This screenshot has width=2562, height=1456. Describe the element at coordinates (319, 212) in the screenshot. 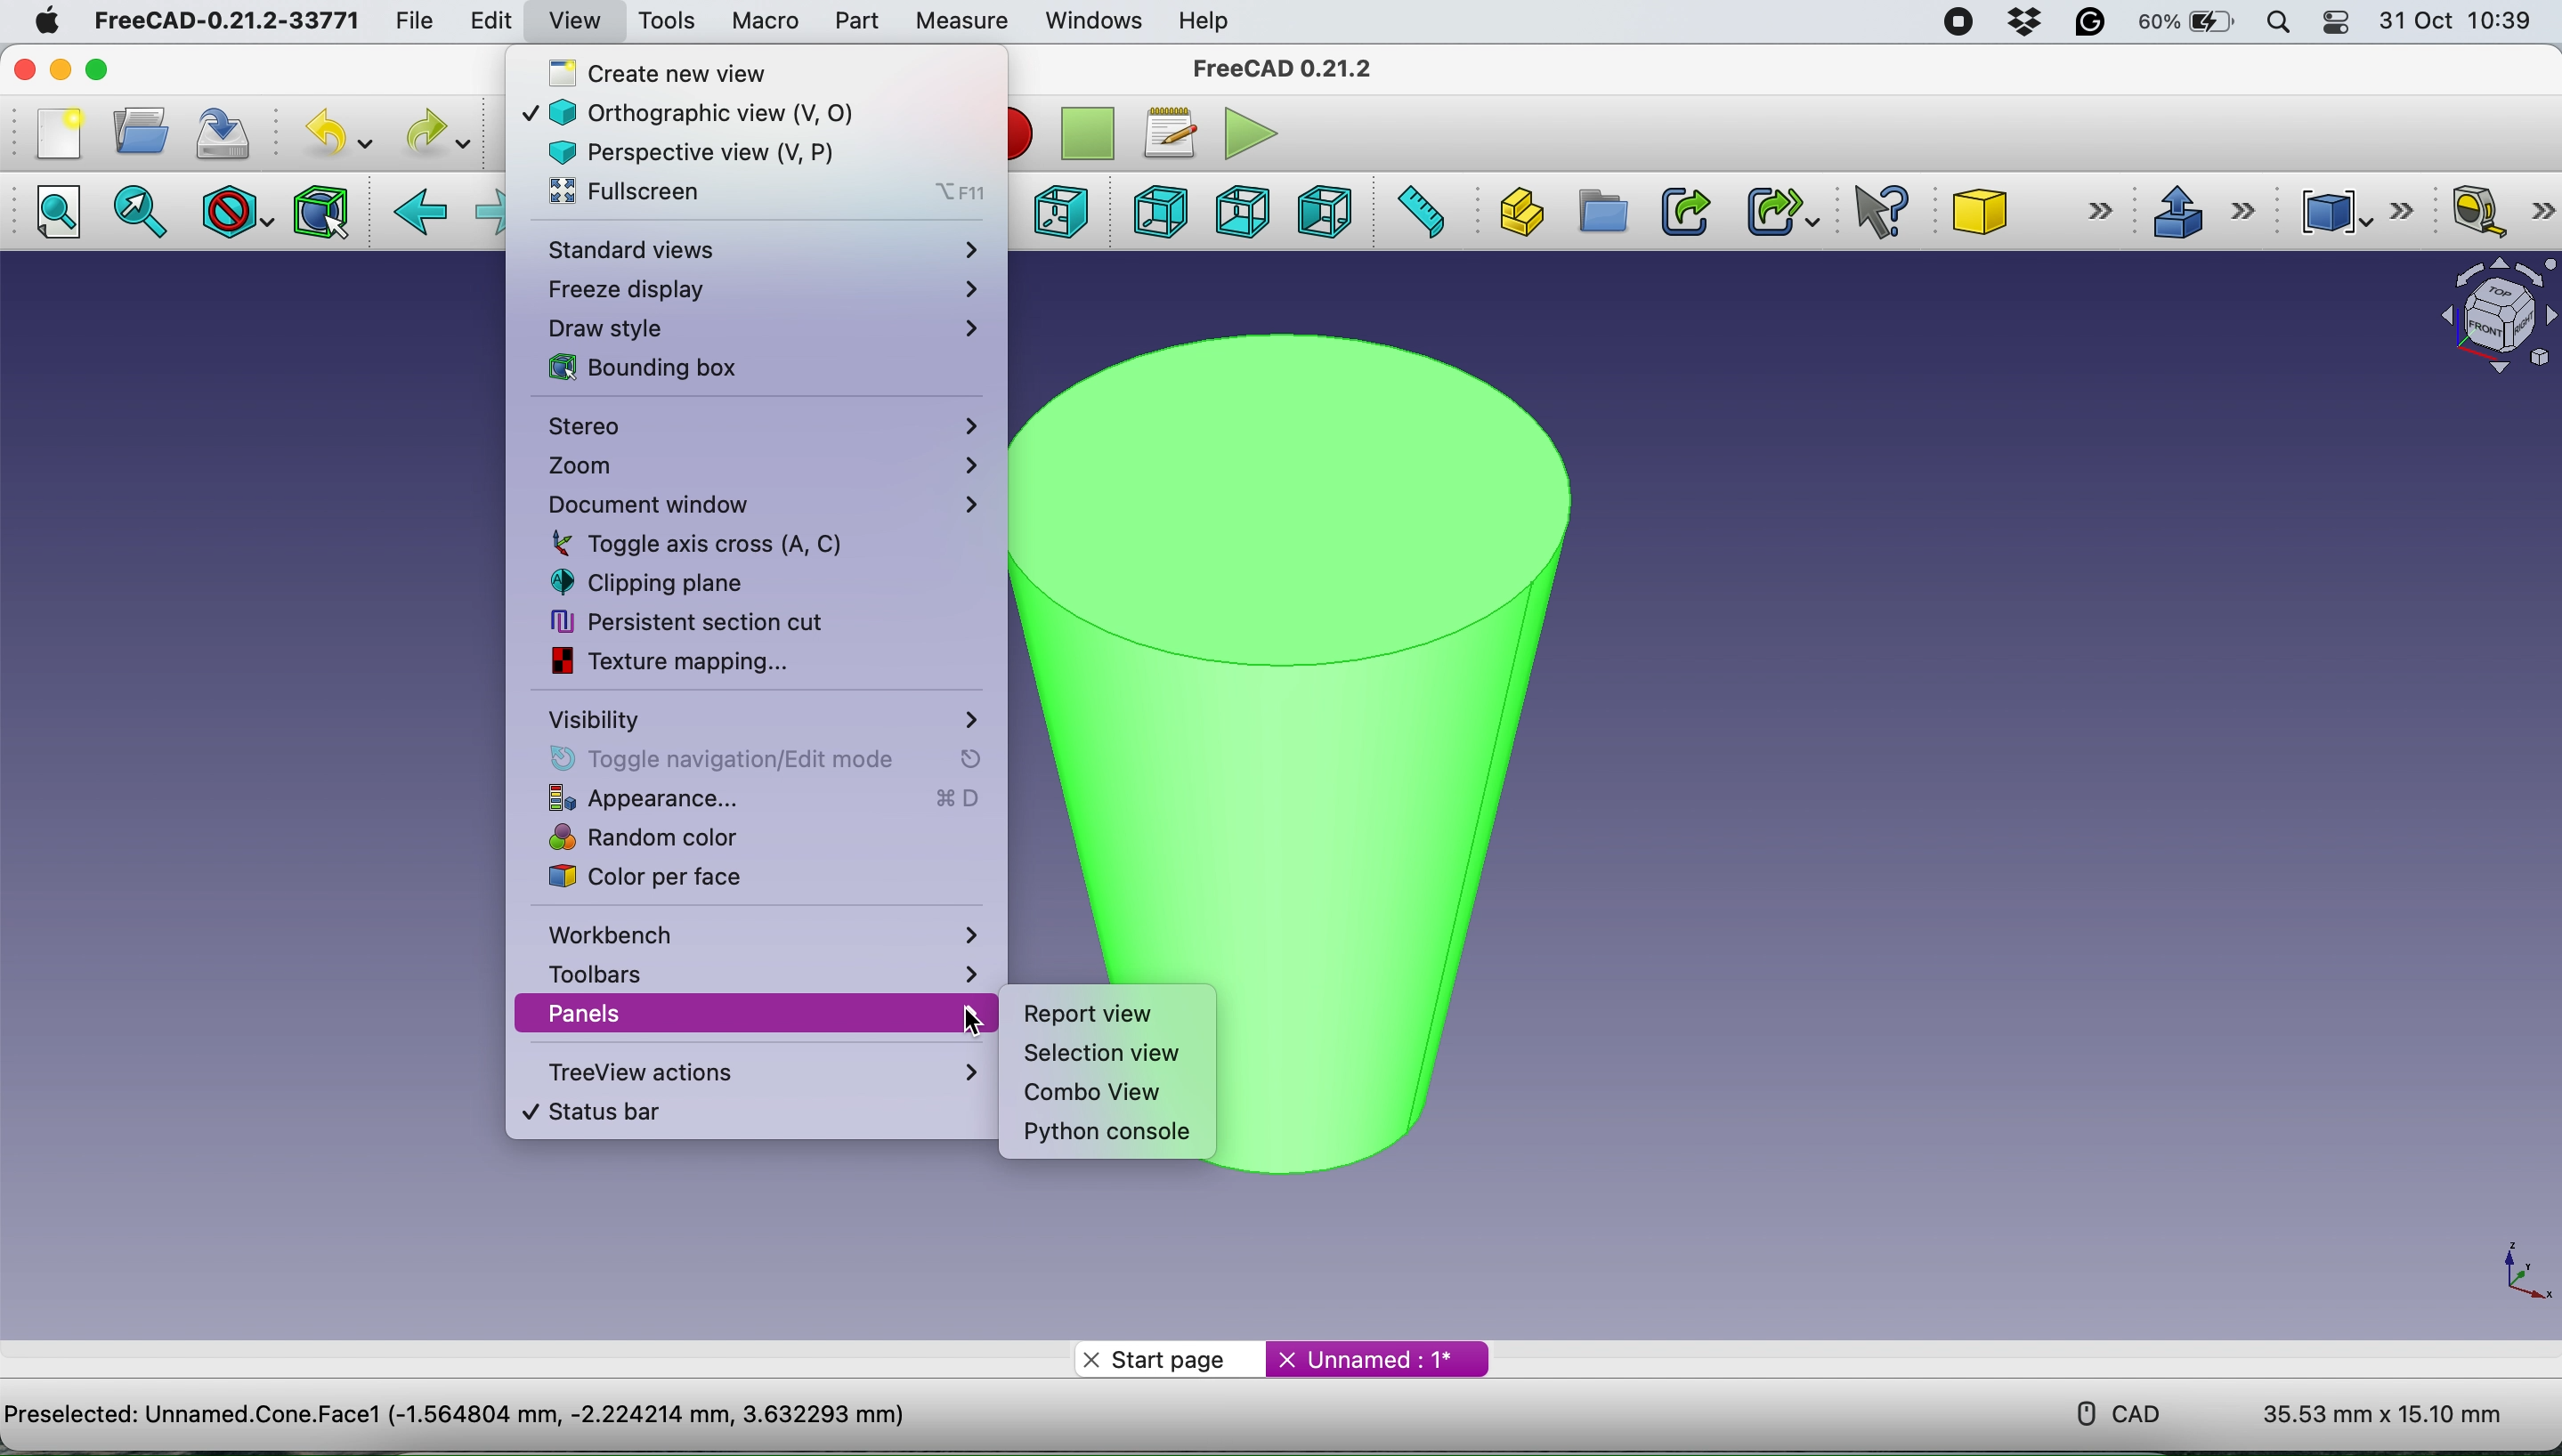

I see `bounding box` at that location.